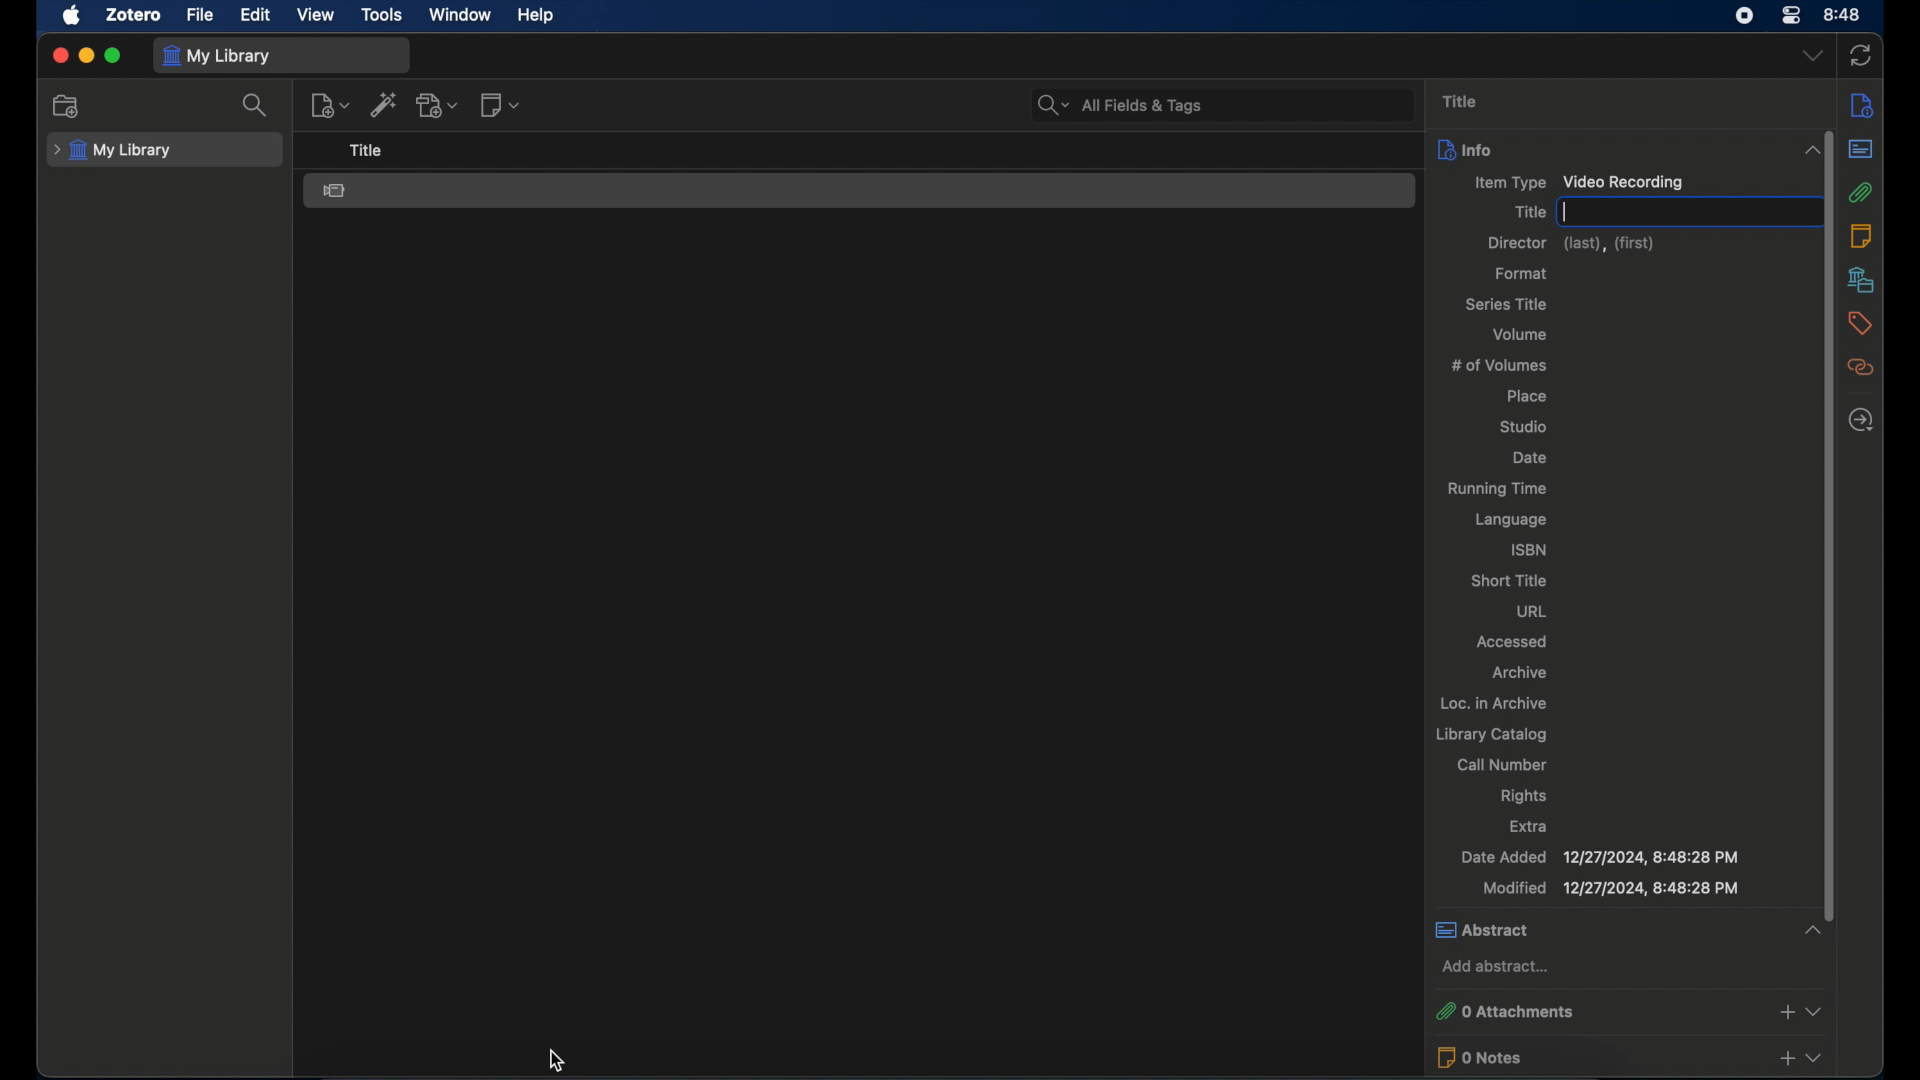  Describe the element at coordinates (314, 15) in the screenshot. I see `view` at that location.